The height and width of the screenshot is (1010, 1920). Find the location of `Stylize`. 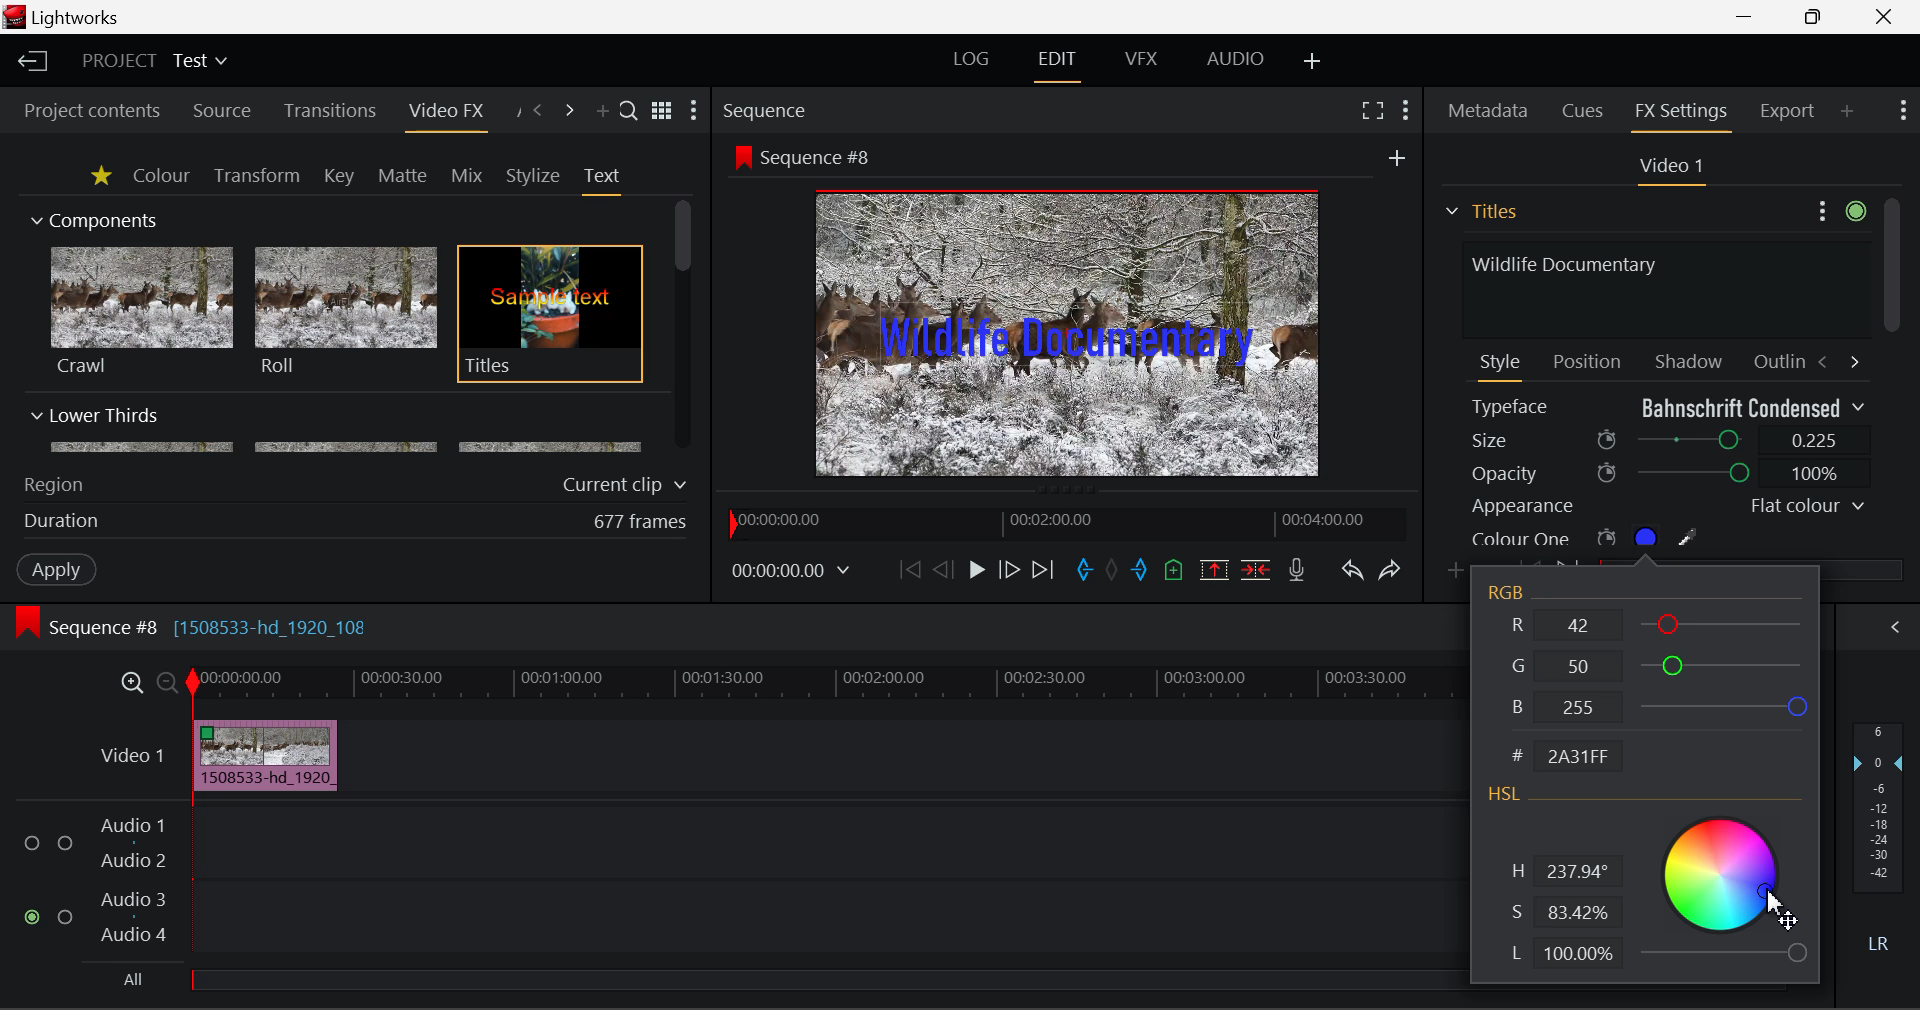

Stylize is located at coordinates (534, 176).